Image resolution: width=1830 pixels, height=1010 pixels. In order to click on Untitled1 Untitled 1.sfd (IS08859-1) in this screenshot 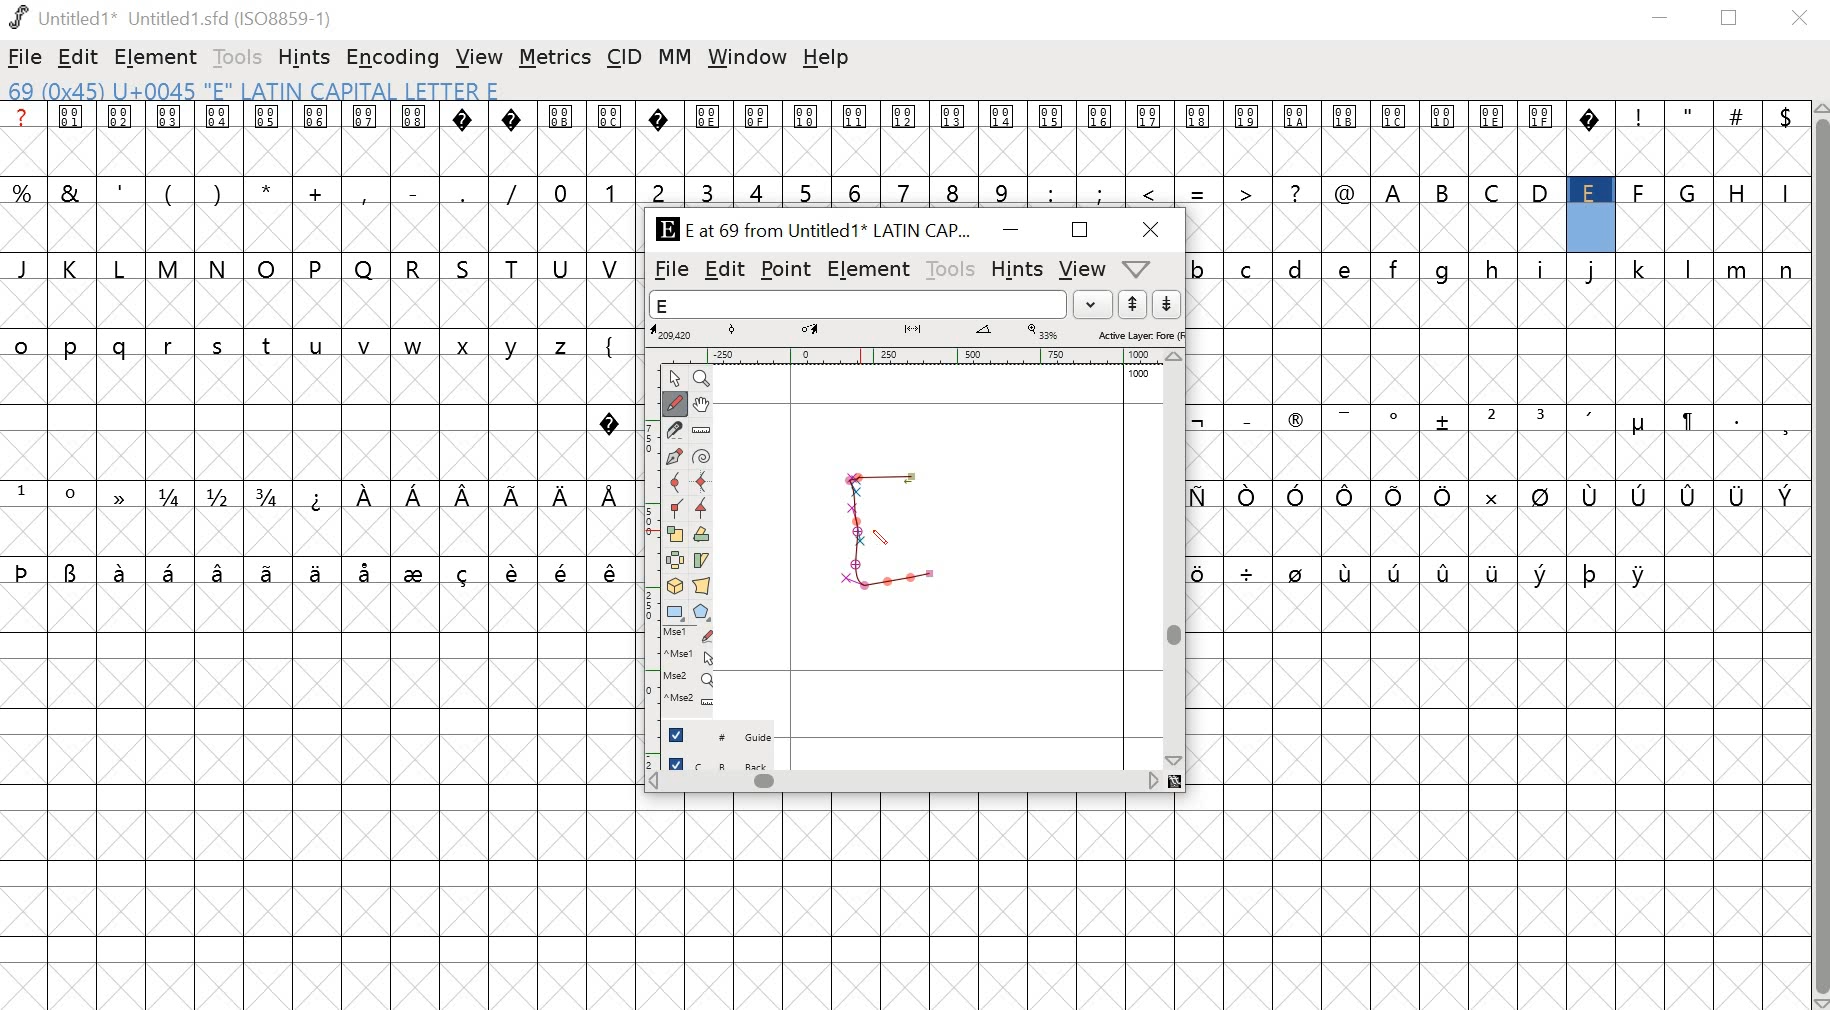, I will do `click(168, 18)`.